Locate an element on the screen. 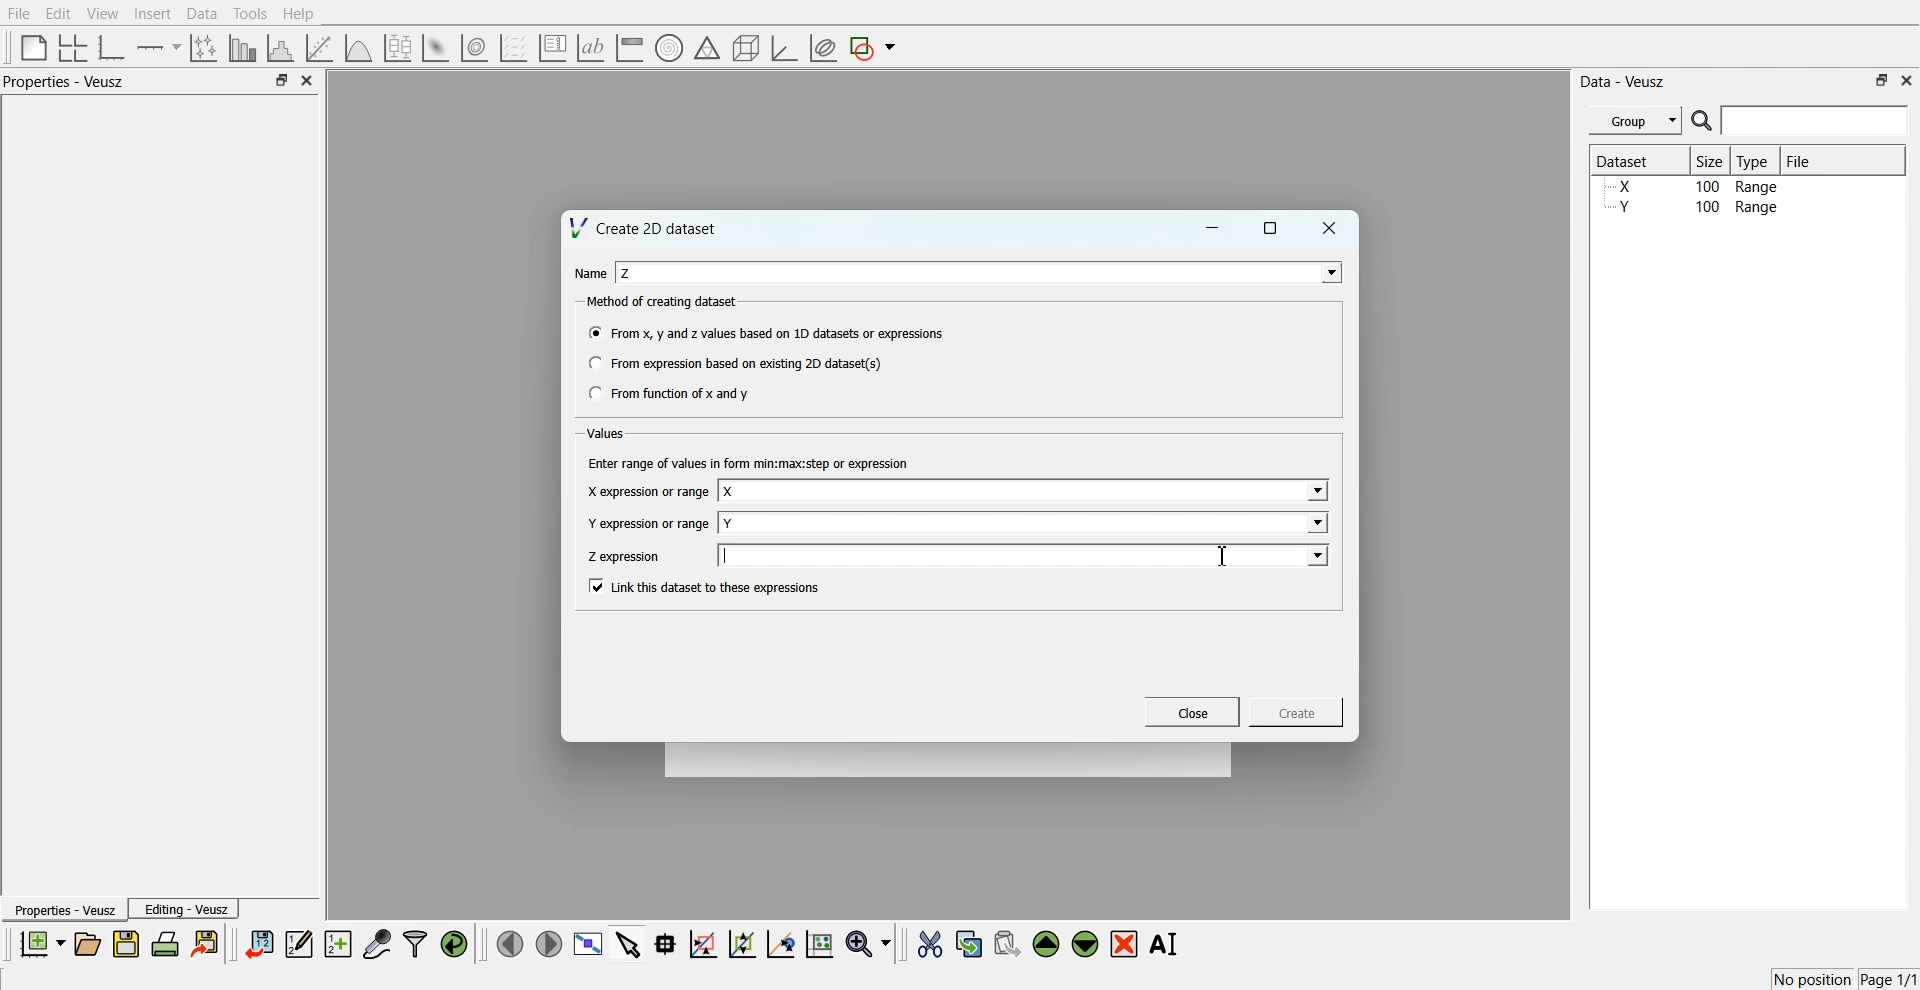 This screenshot has width=1920, height=990. Group is located at coordinates (1636, 121).